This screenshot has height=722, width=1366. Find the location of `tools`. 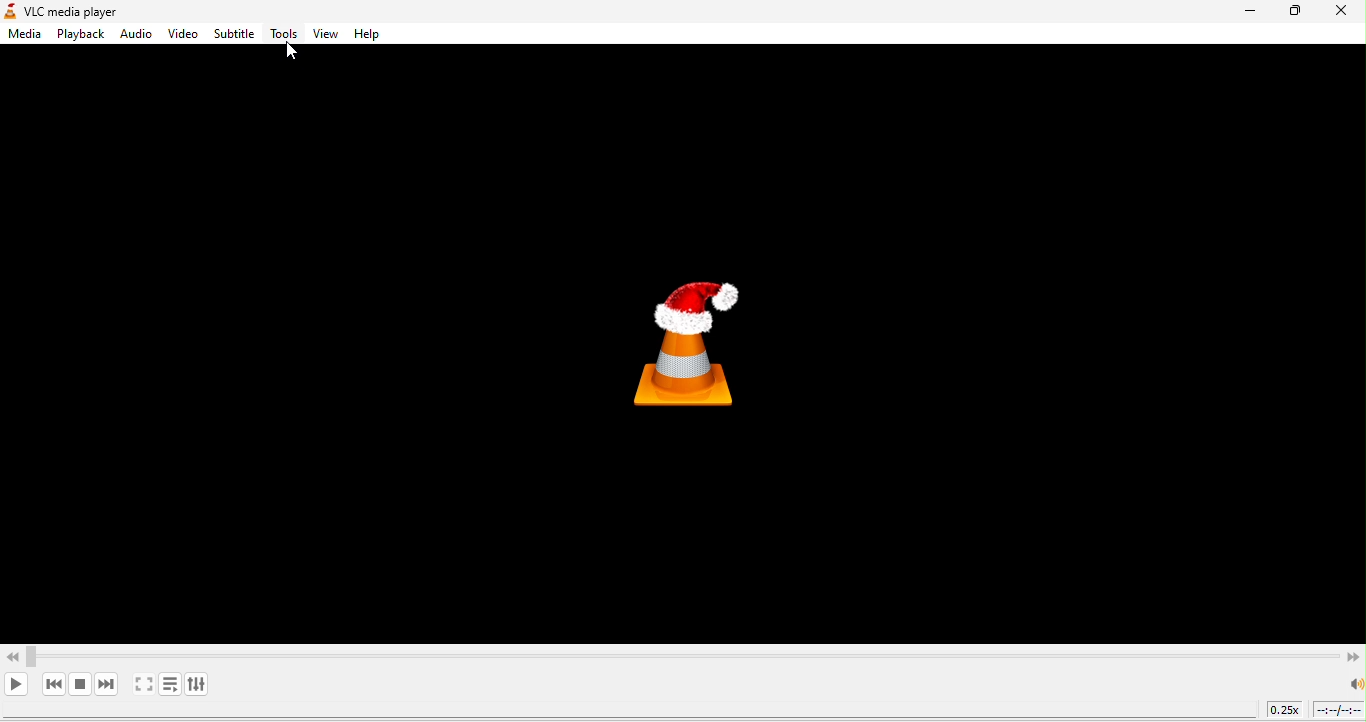

tools is located at coordinates (283, 36).